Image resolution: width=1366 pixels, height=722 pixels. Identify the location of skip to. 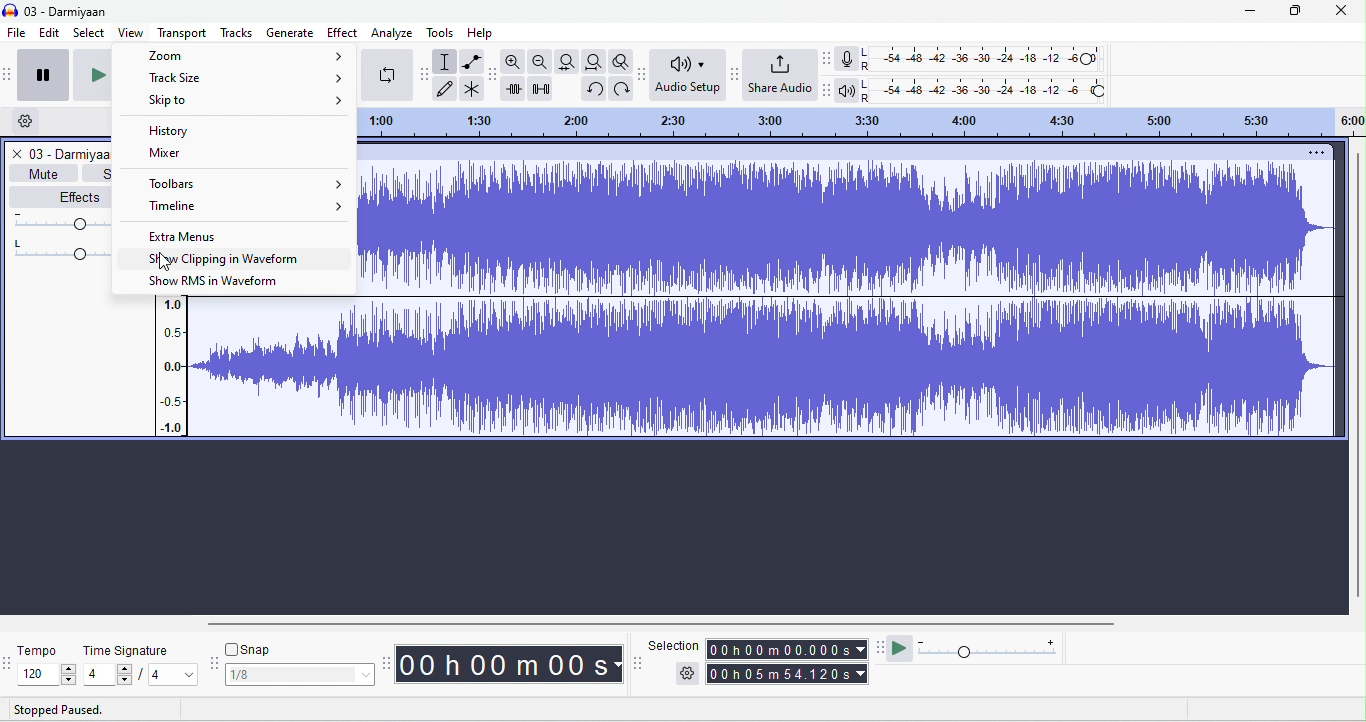
(248, 101).